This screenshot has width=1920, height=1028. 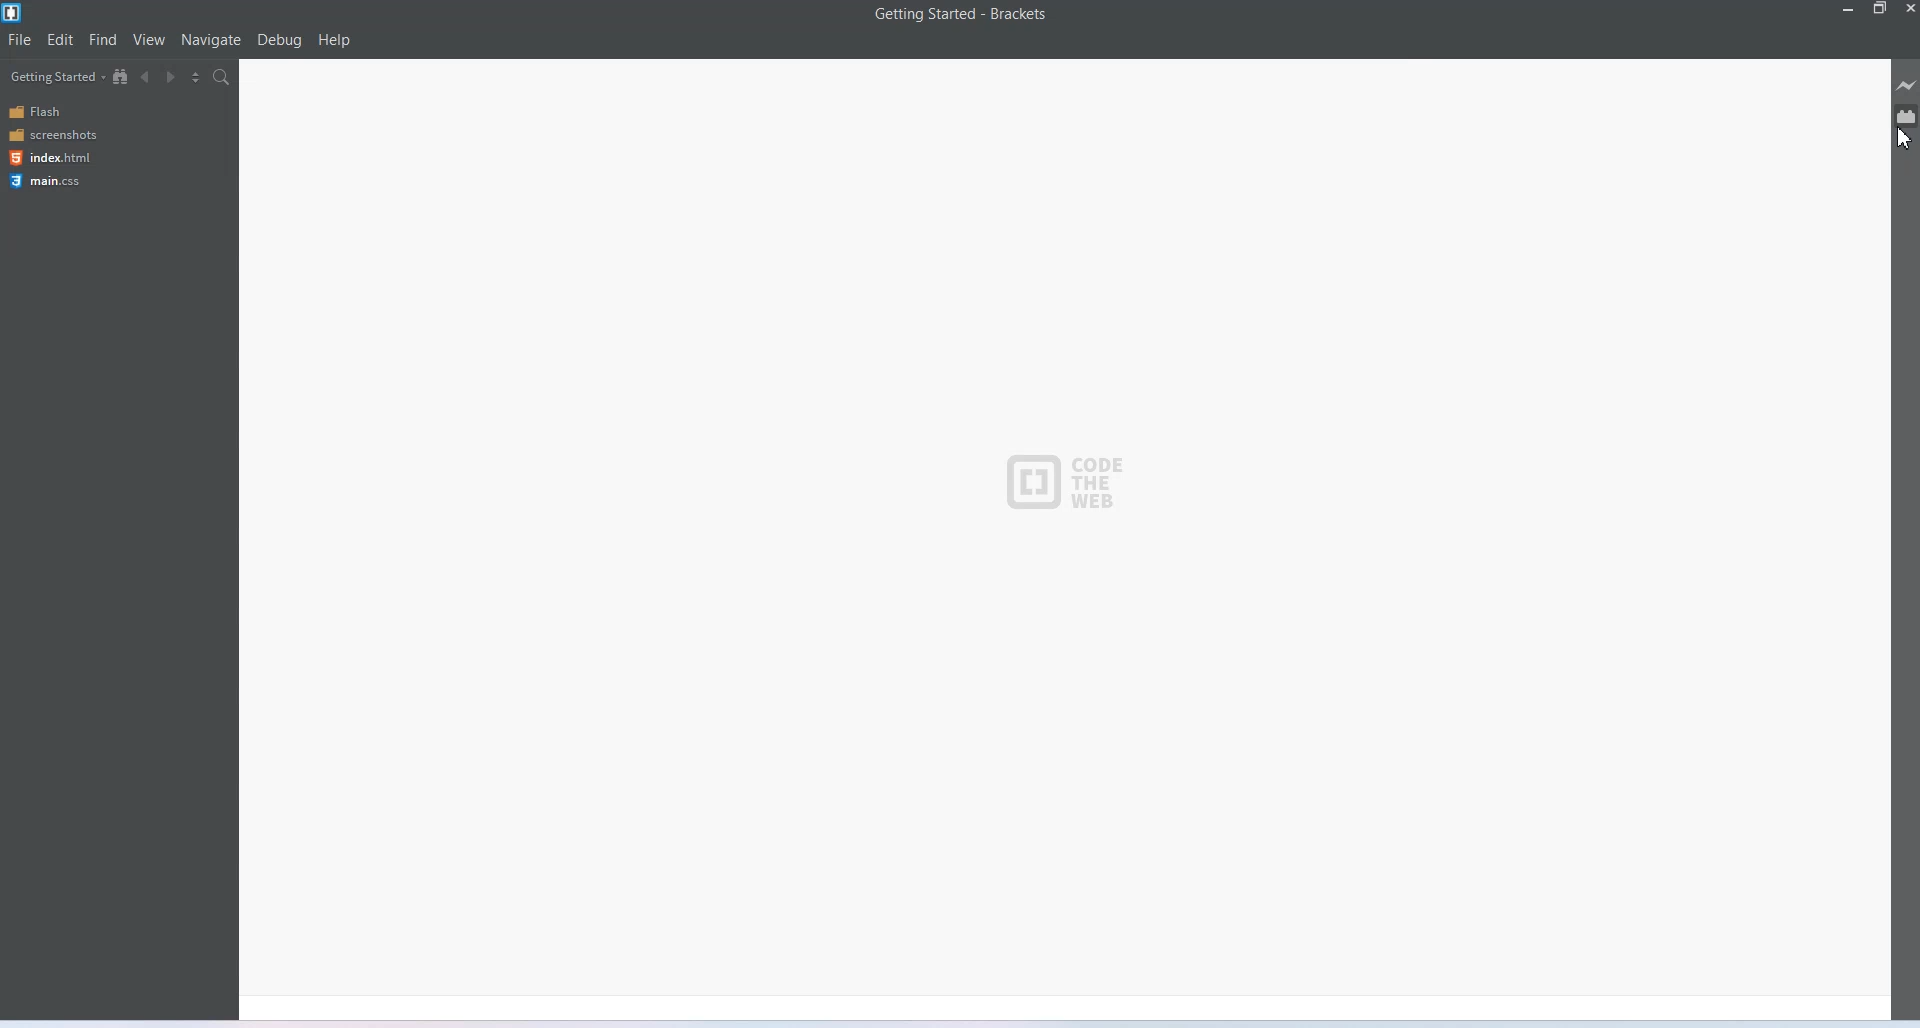 What do you see at coordinates (51, 181) in the screenshot?
I see `main.css` at bounding box center [51, 181].